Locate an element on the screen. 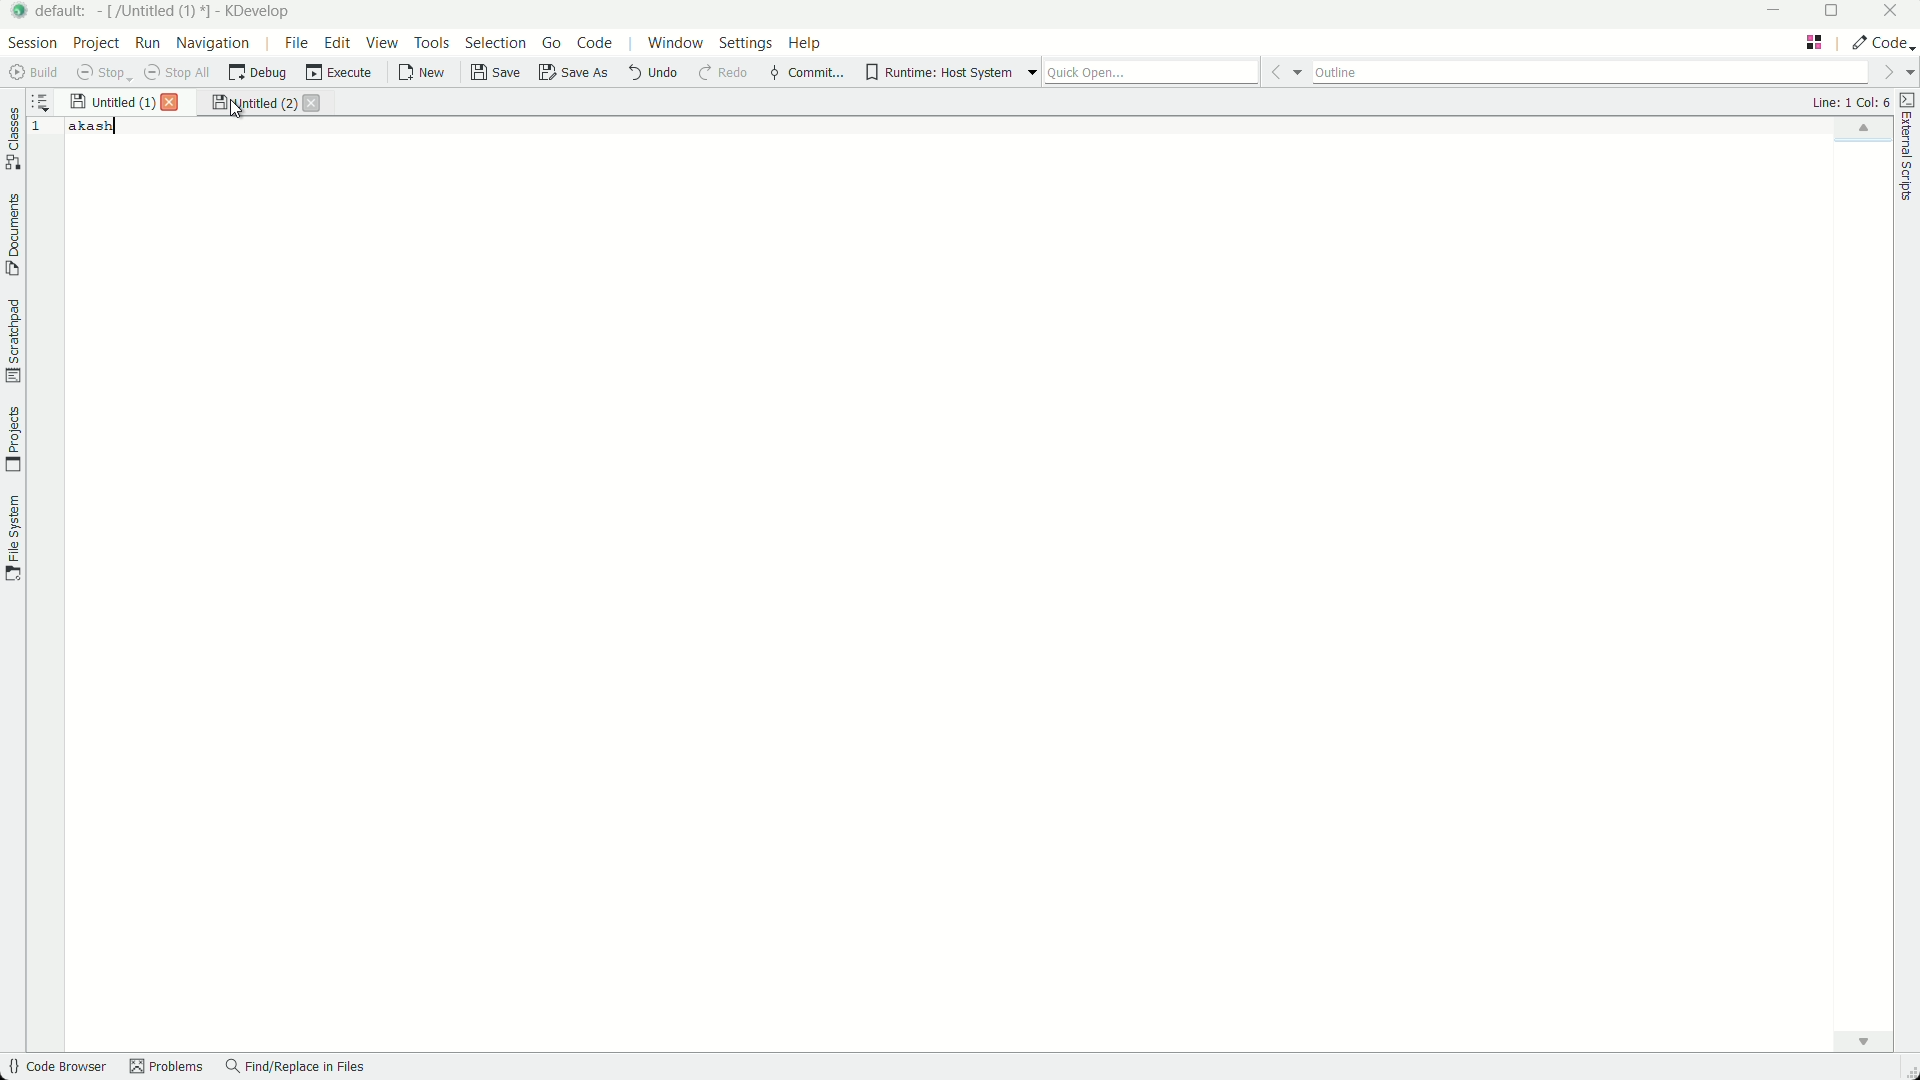 This screenshot has height=1080, width=1920. debug is located at coordinates (256, 76).